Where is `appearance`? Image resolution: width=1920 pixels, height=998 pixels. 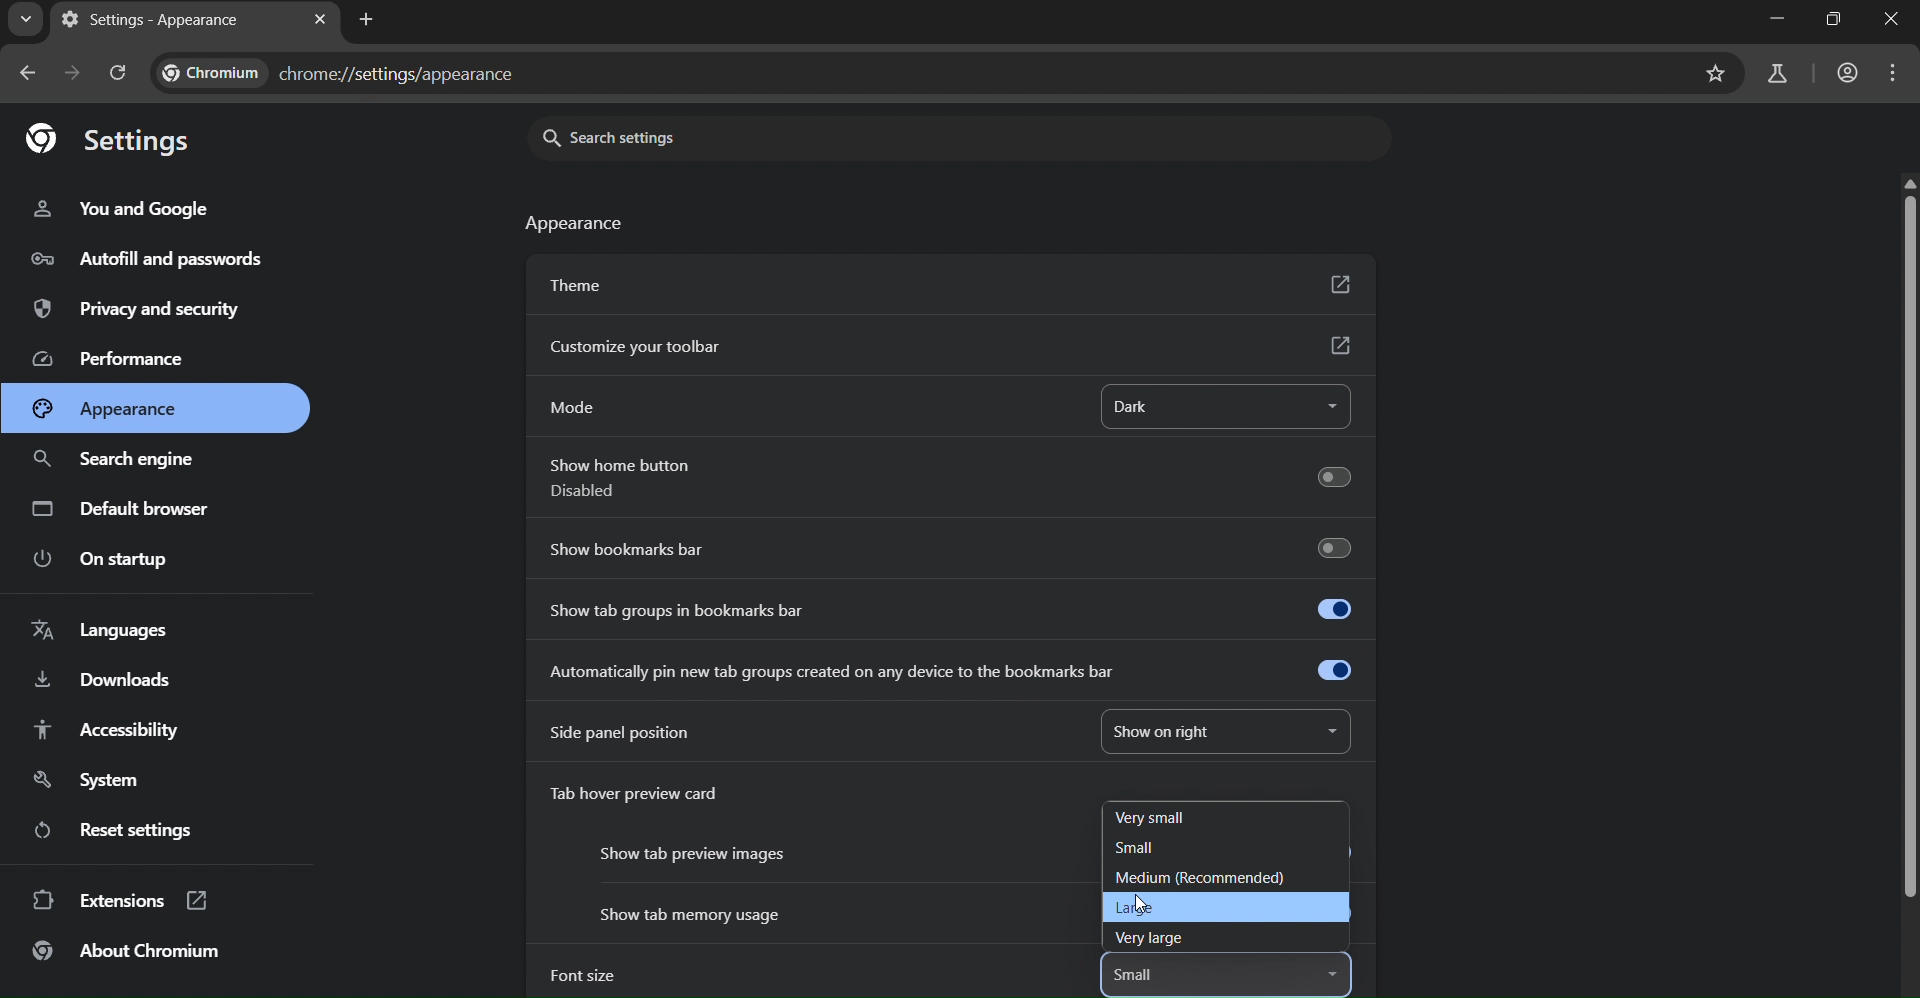
appearance is located at coordinates (107, 407).